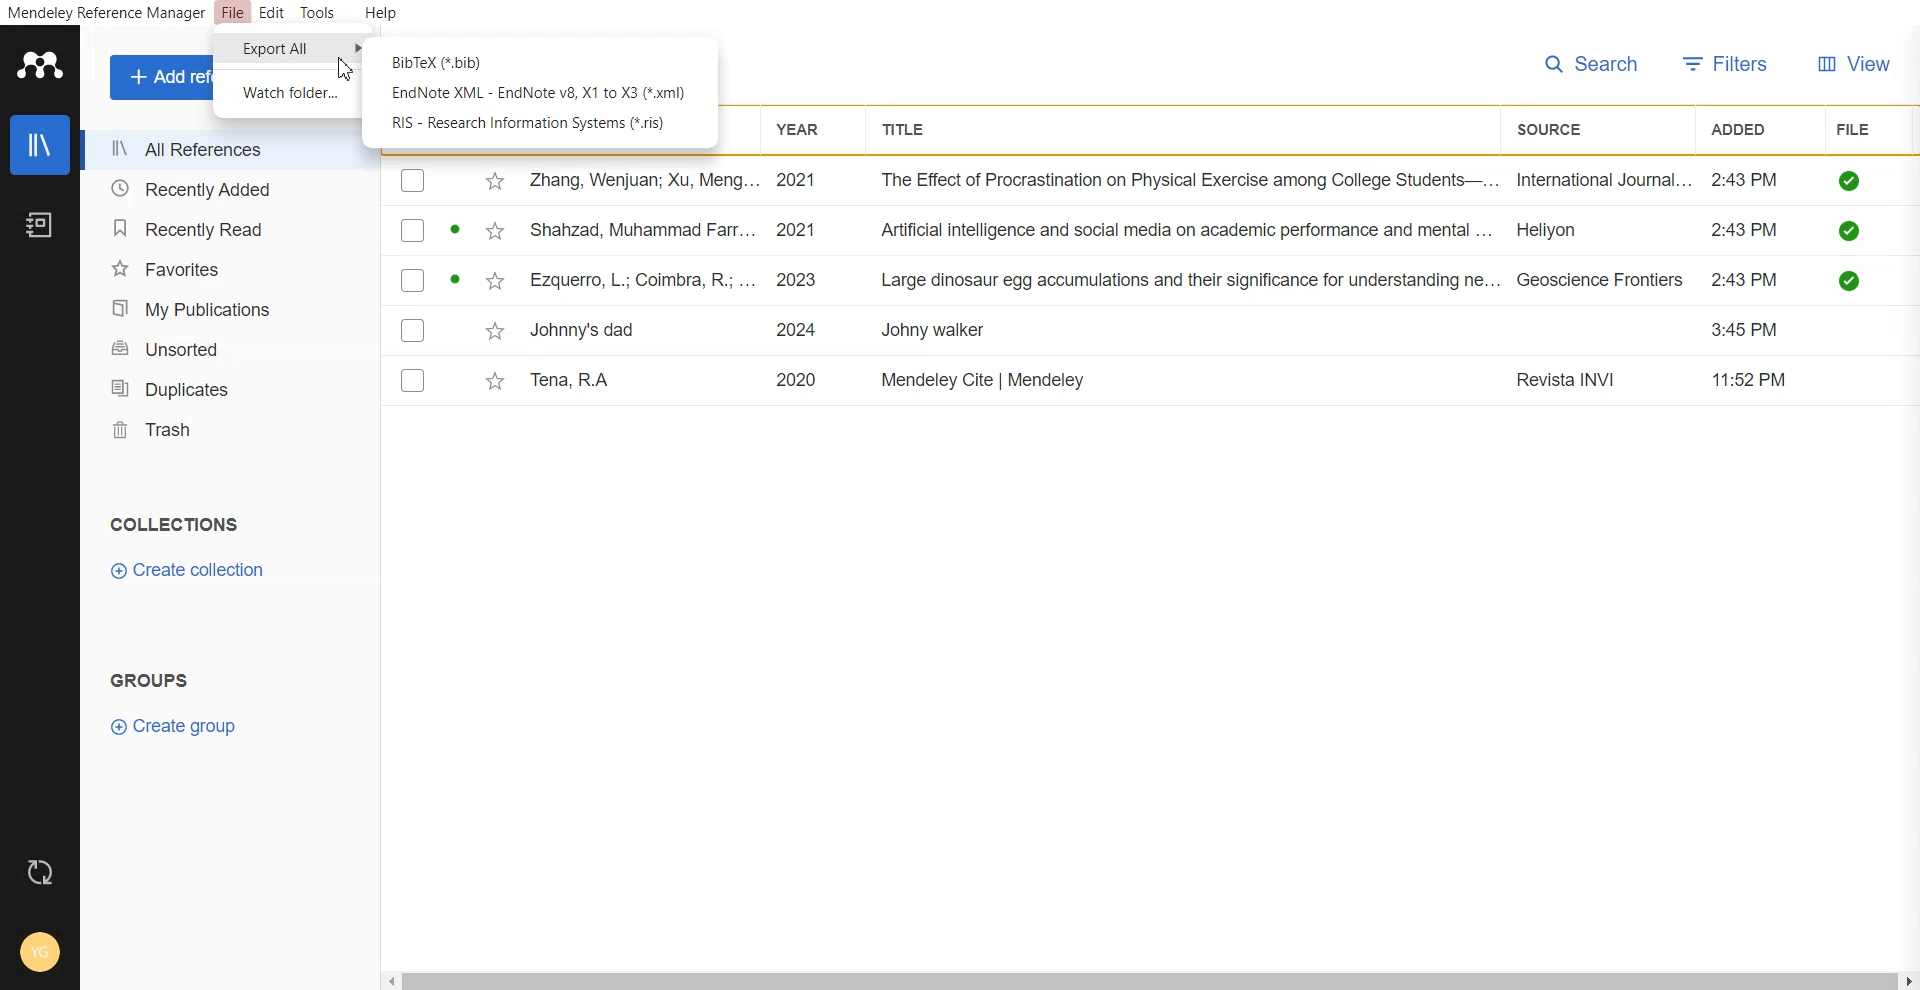 The height and width of the screenshot is (990, 1920). What do you see at coordinates (1752, 379) in the screenshot?
I see `11:52 PM` at bounding box center [1752, 379].